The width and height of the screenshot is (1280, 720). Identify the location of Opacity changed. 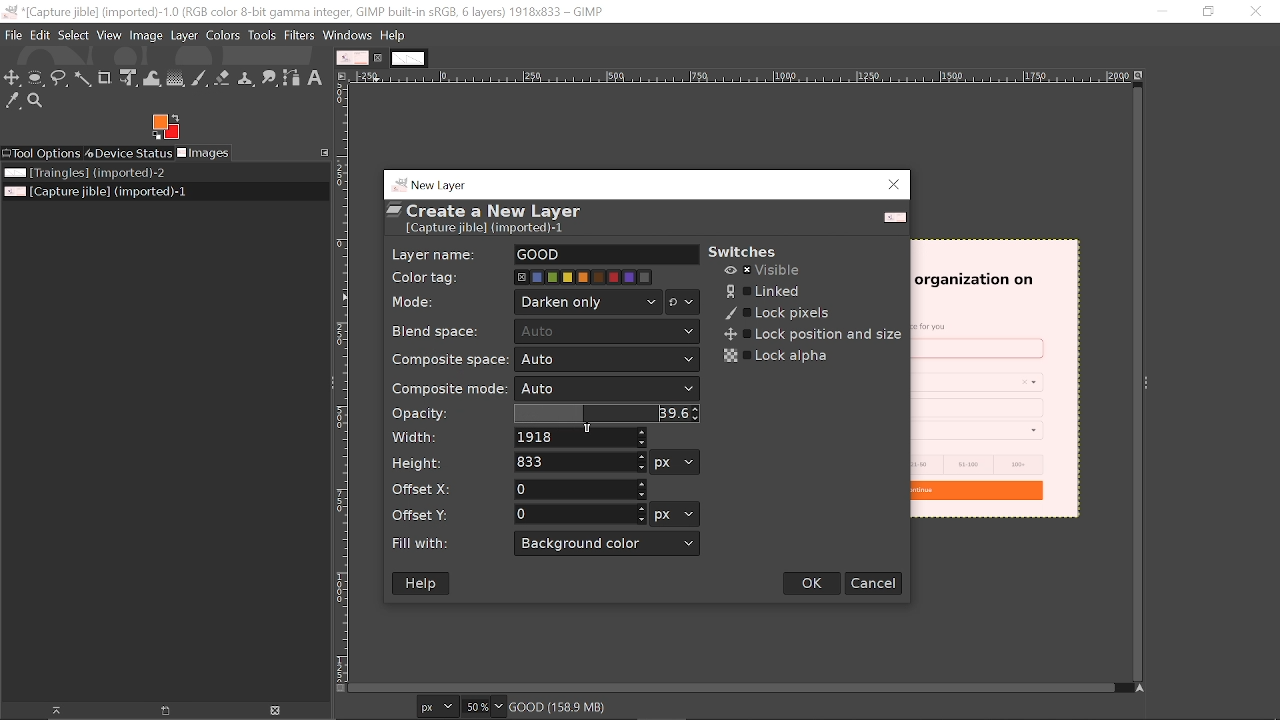
(603, 413).